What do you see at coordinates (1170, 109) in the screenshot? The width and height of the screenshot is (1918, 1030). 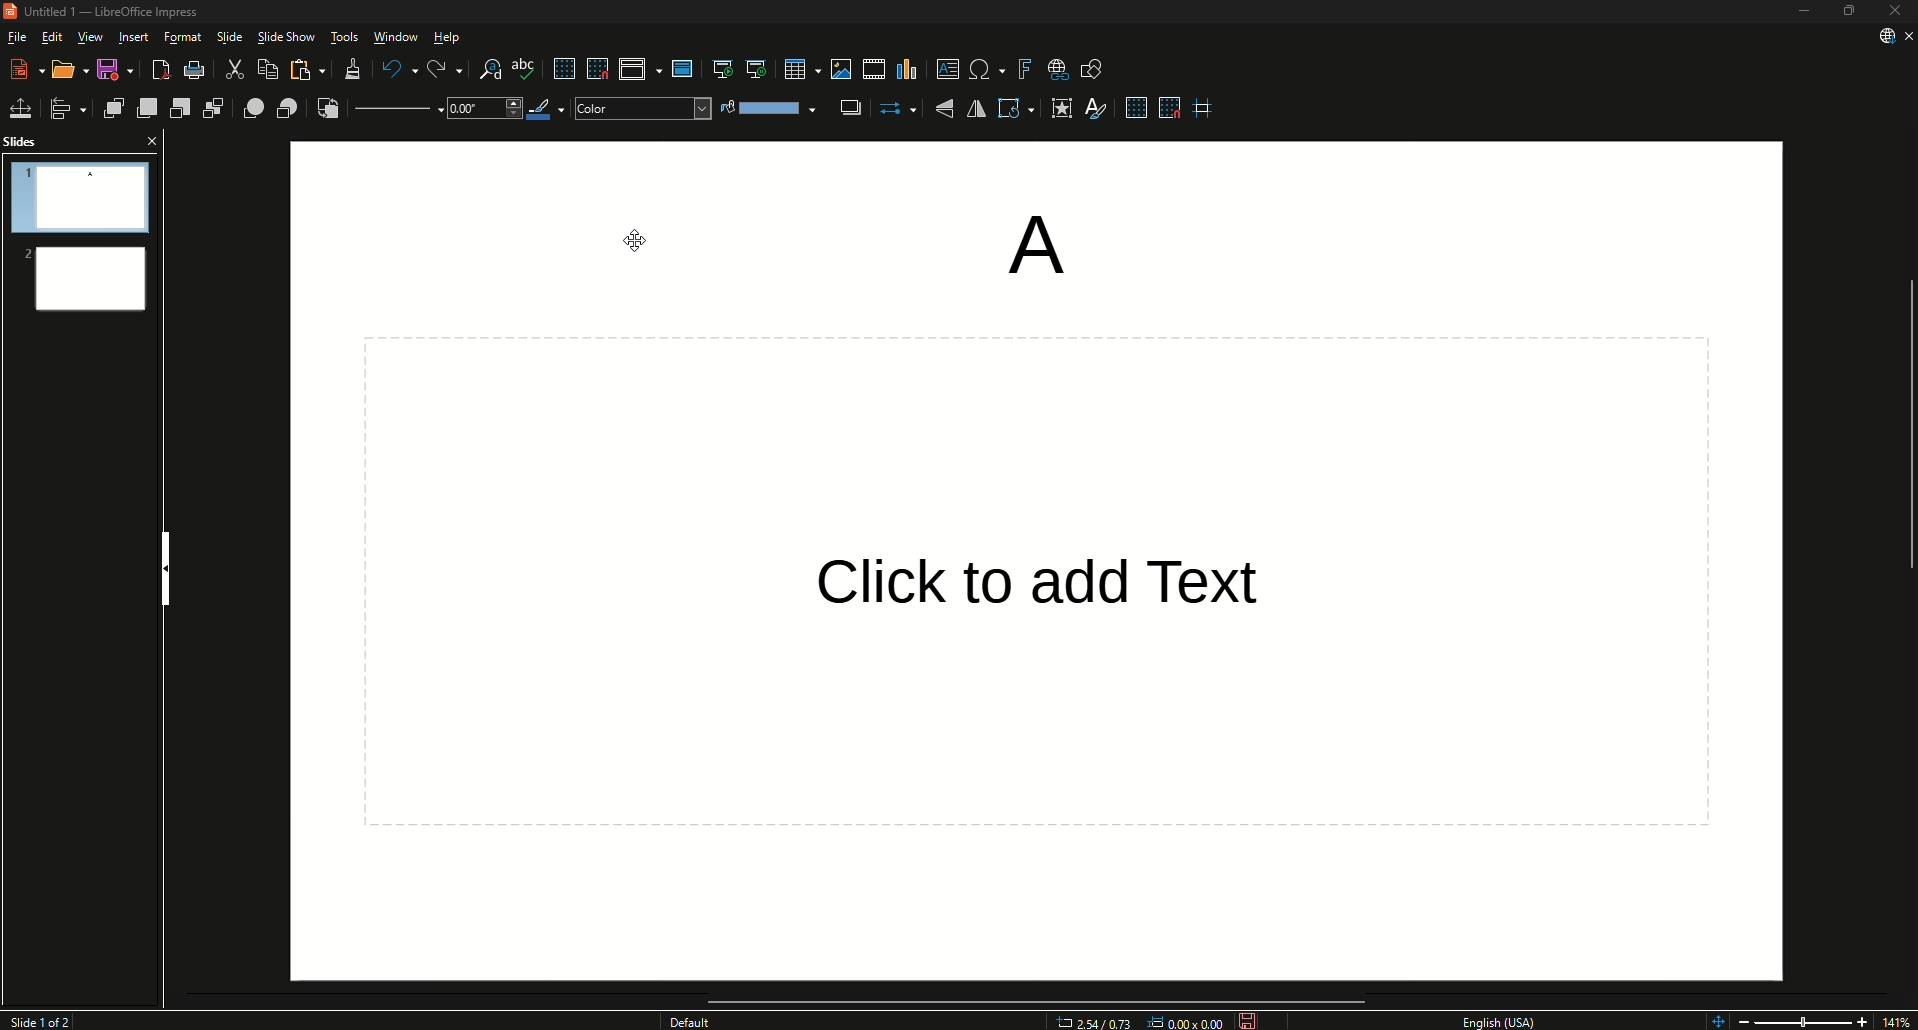 I see `Snap to Grid` at bounding box center [1170, 109].